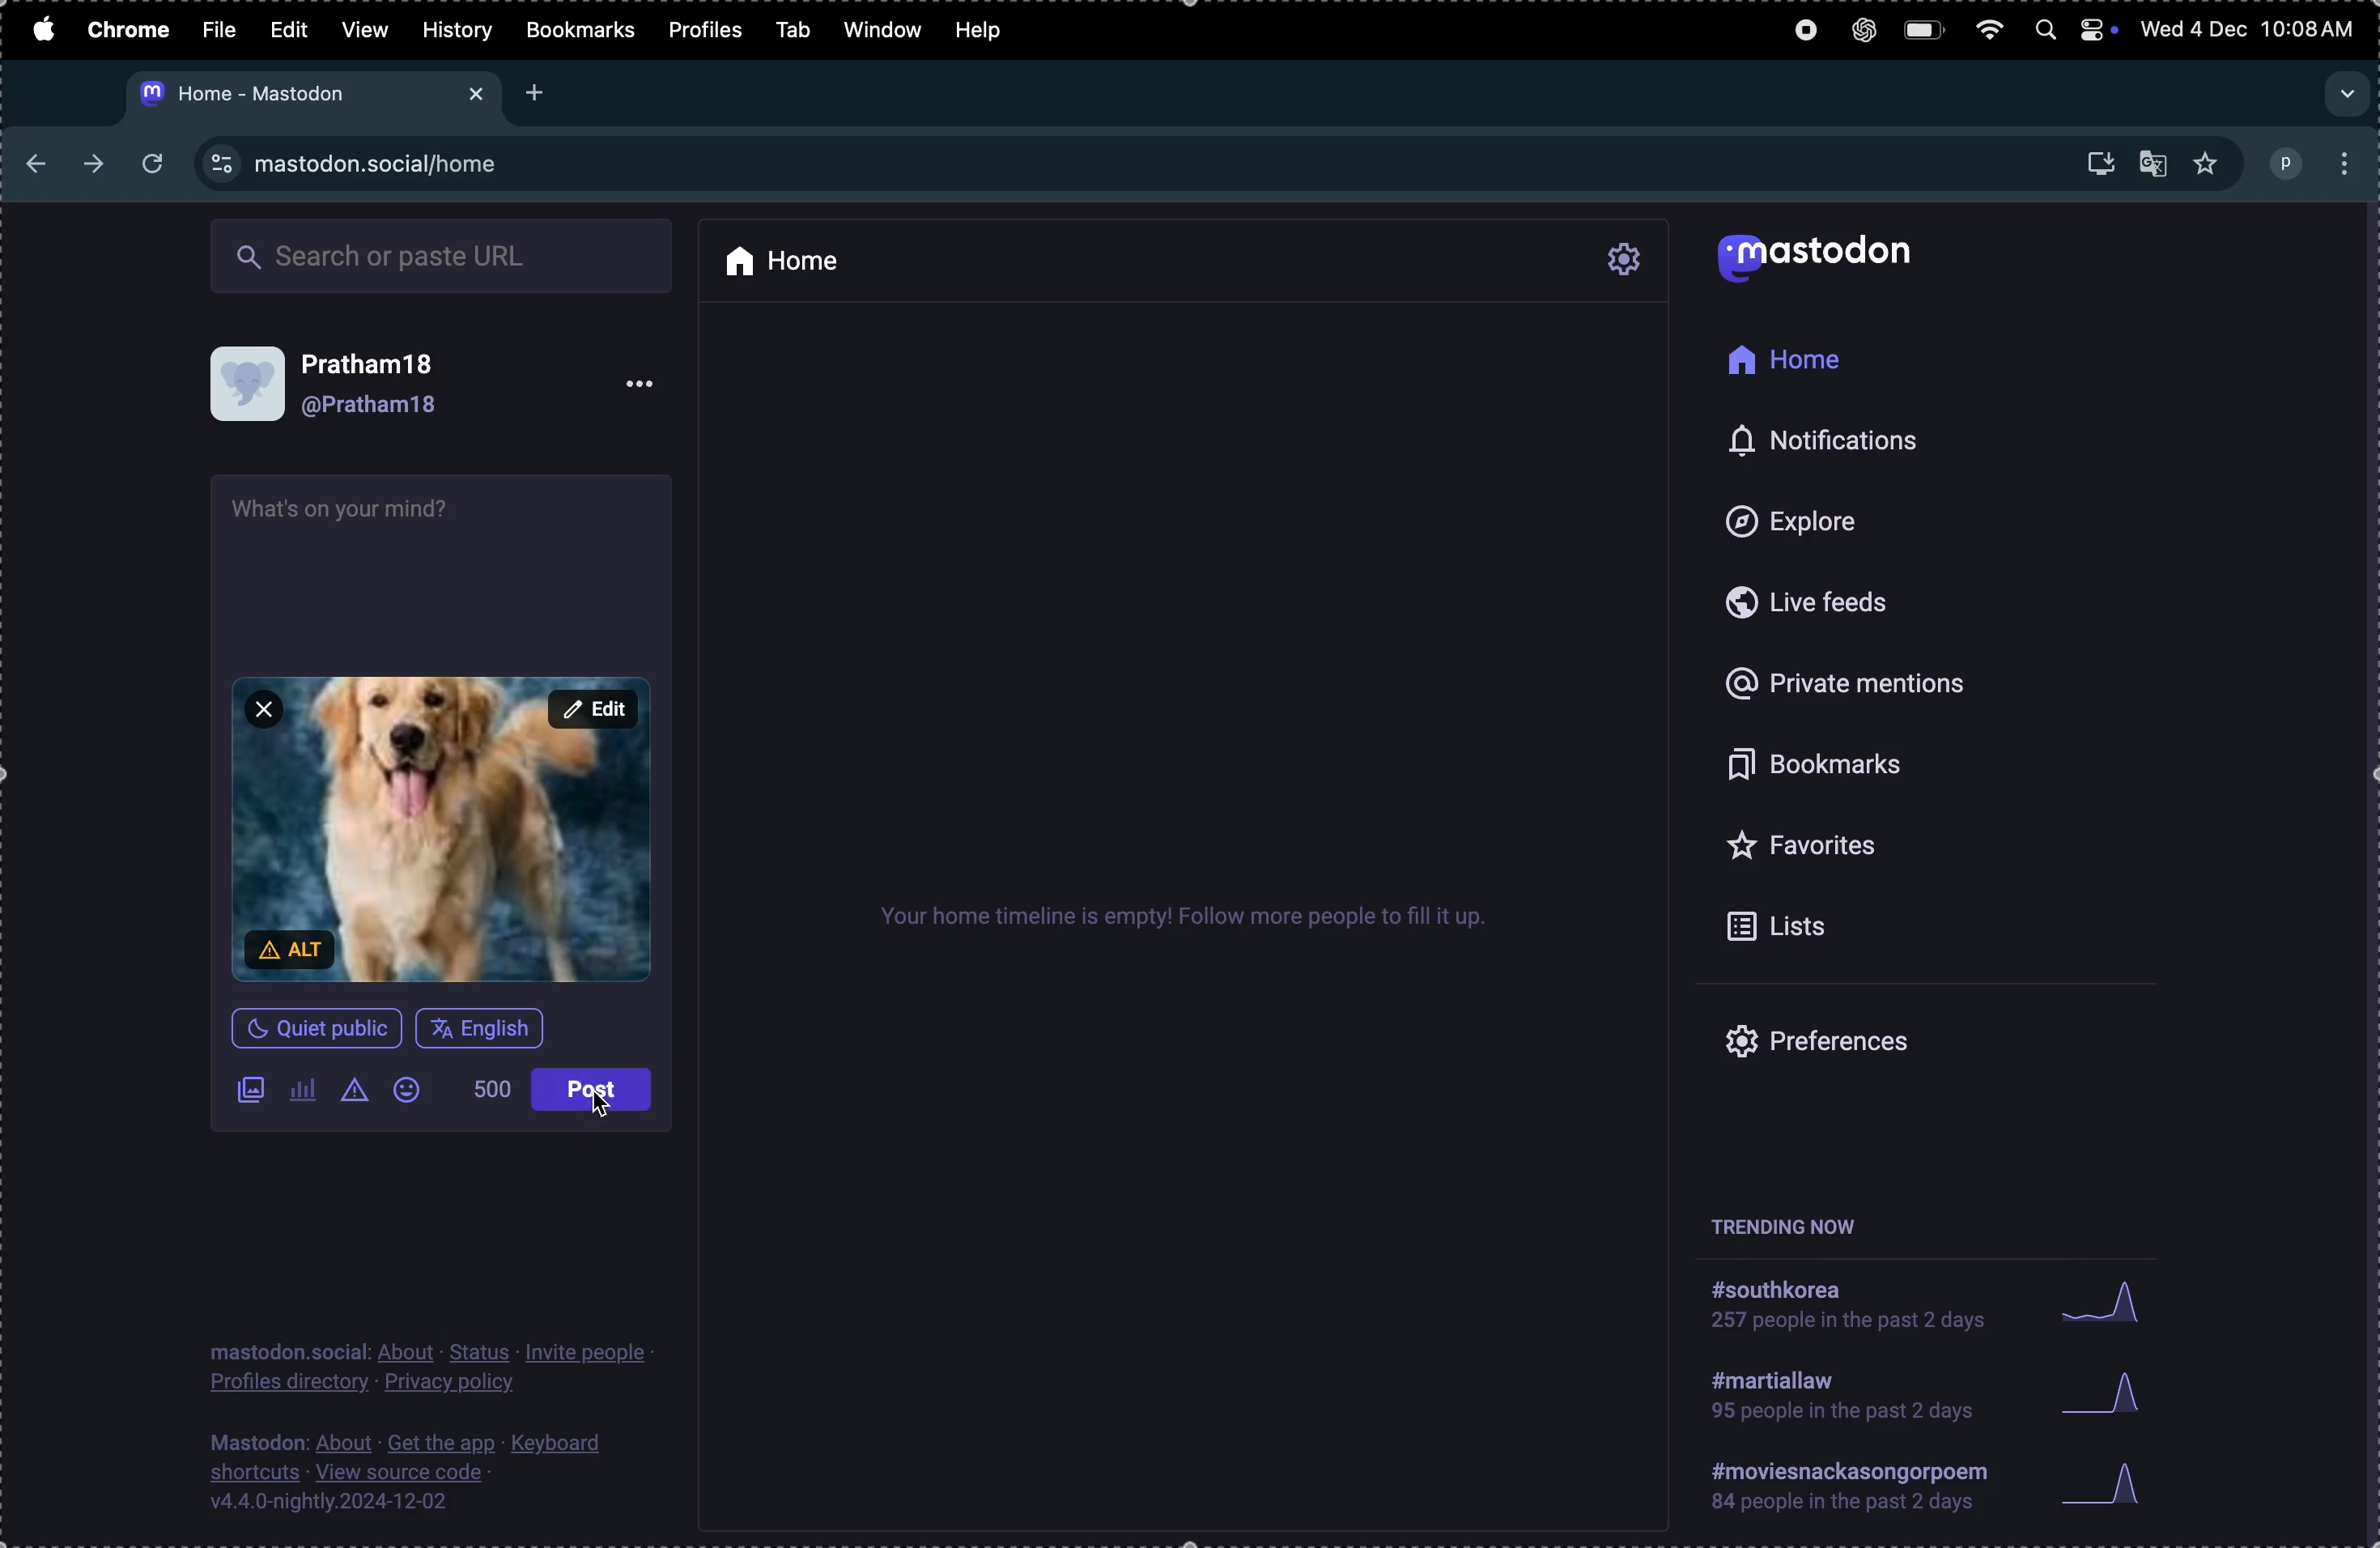  I want to click on Edit, so click(294, 27).